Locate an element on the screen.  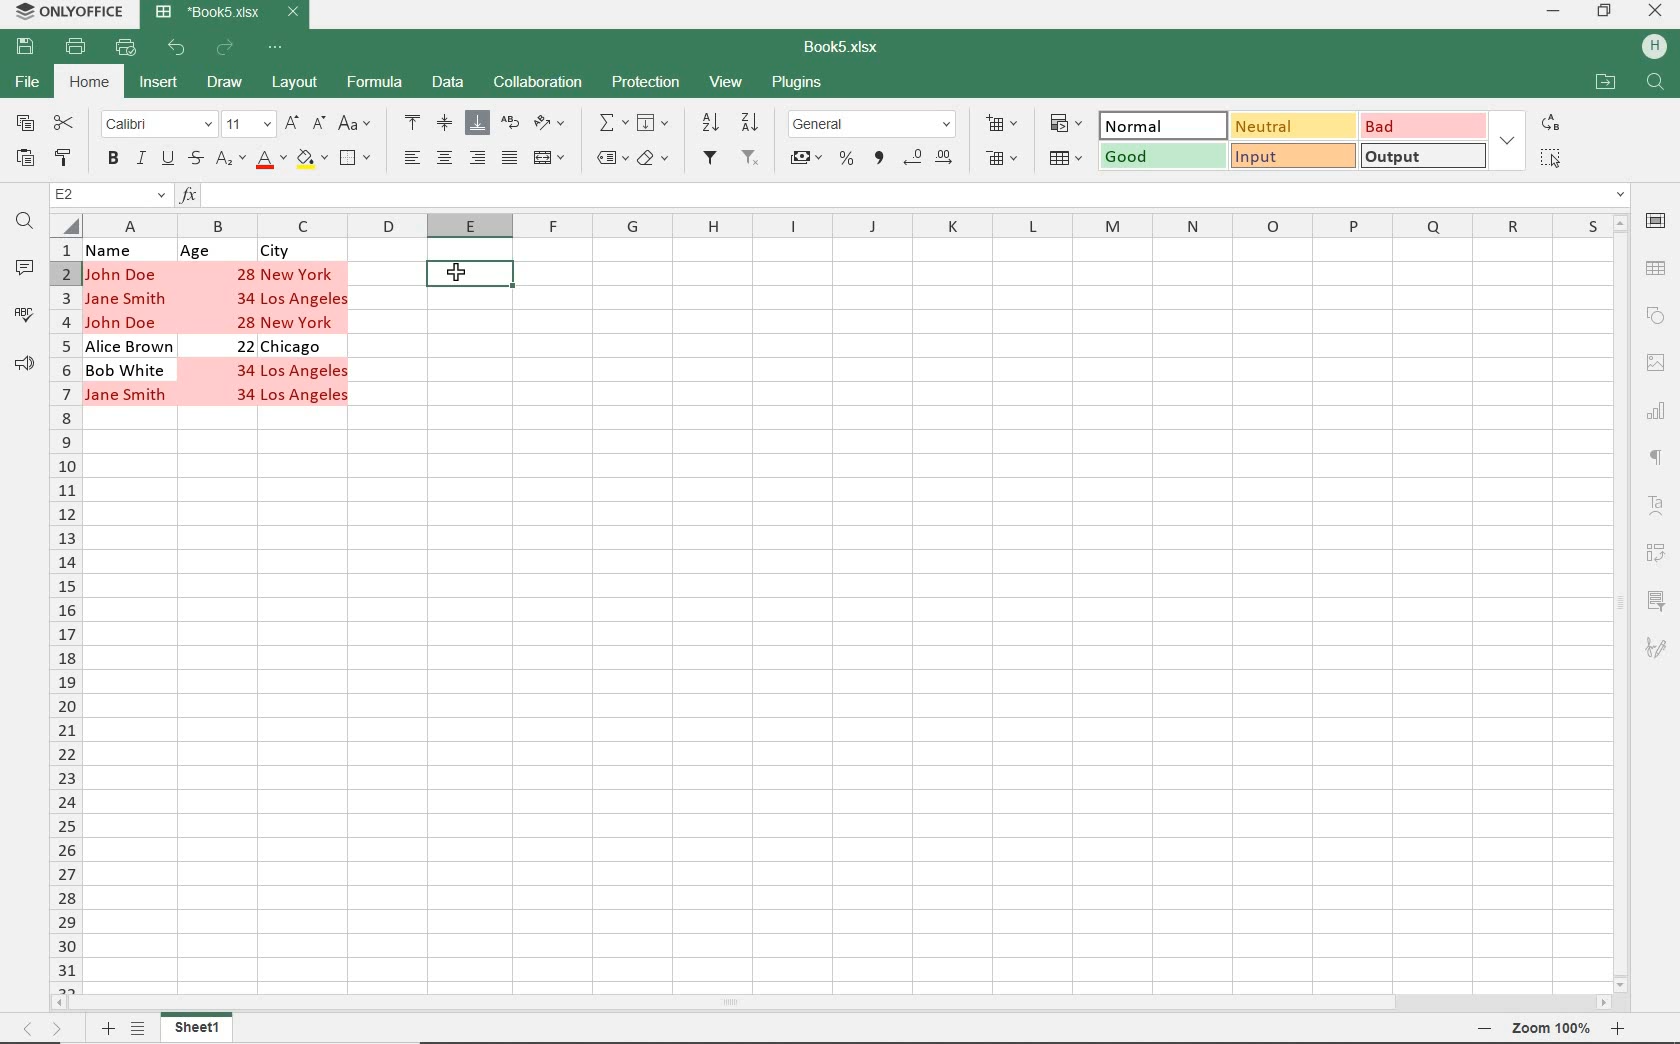
REDO is located at coordinates (225, 50).